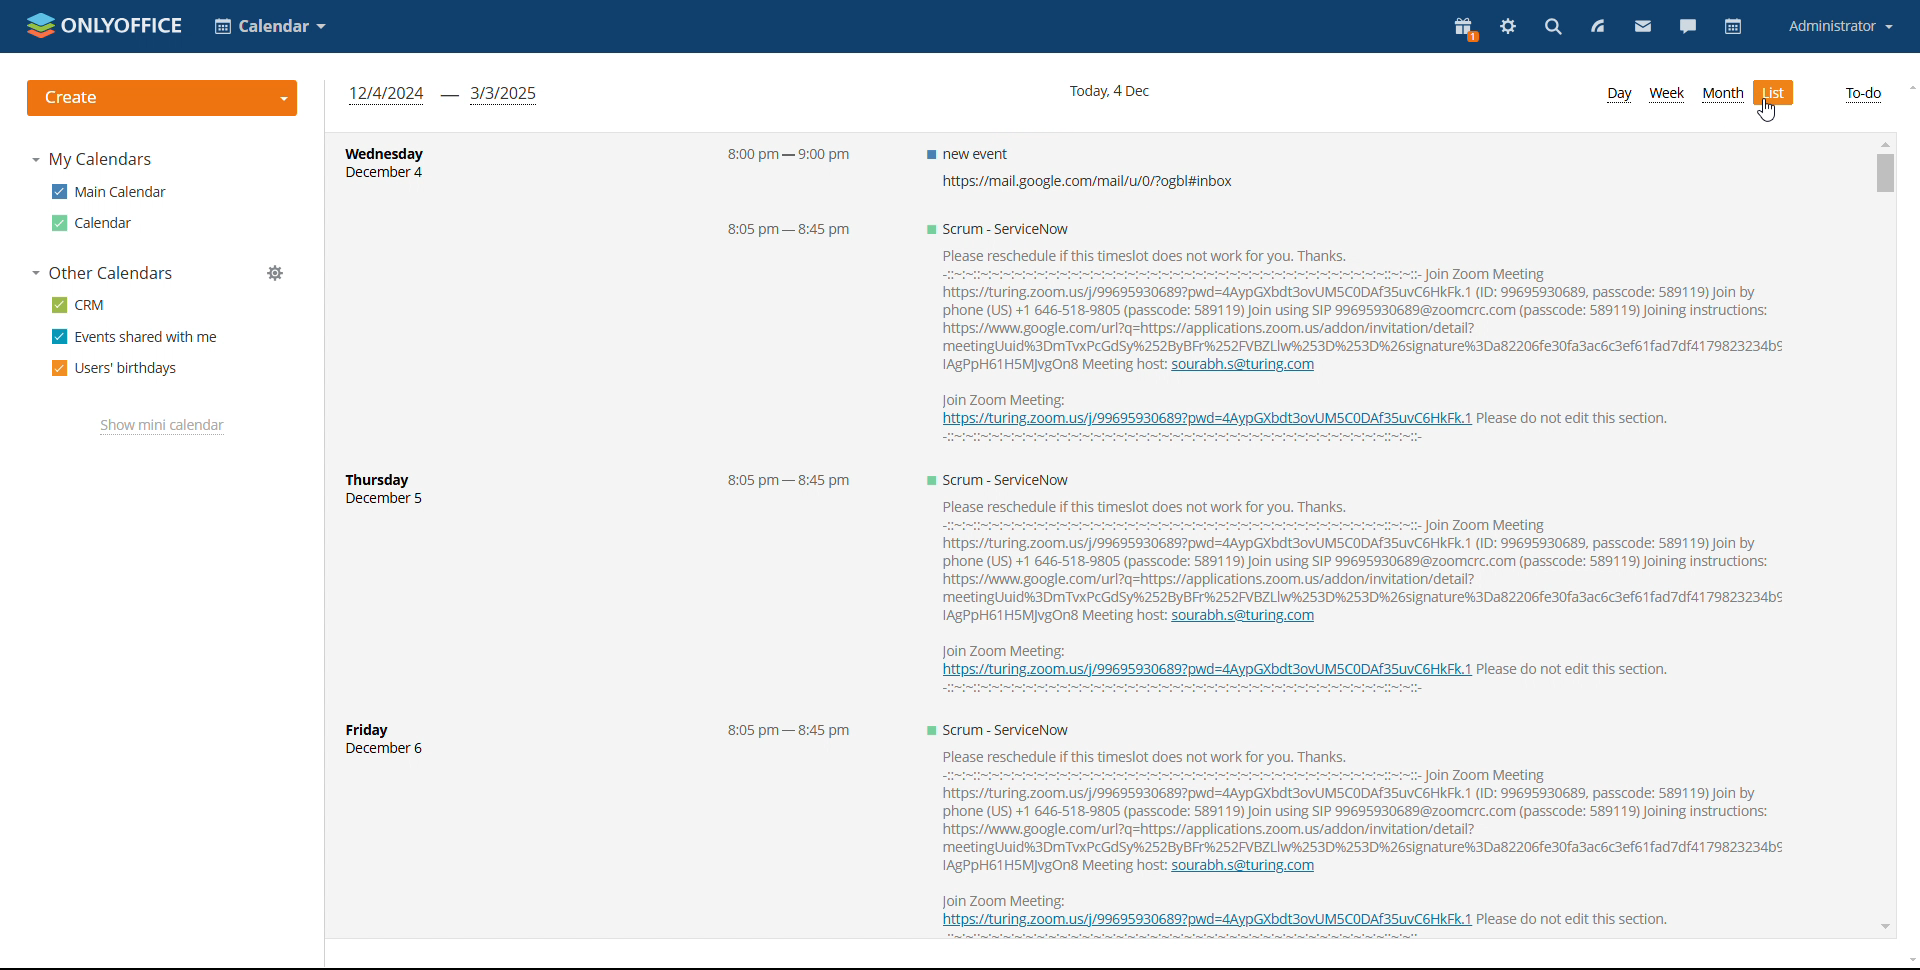  What do you see at coordinates (997, 648) in the screenshot?
I see `join Zoom Meeting:` at bounding box center [997, 648].